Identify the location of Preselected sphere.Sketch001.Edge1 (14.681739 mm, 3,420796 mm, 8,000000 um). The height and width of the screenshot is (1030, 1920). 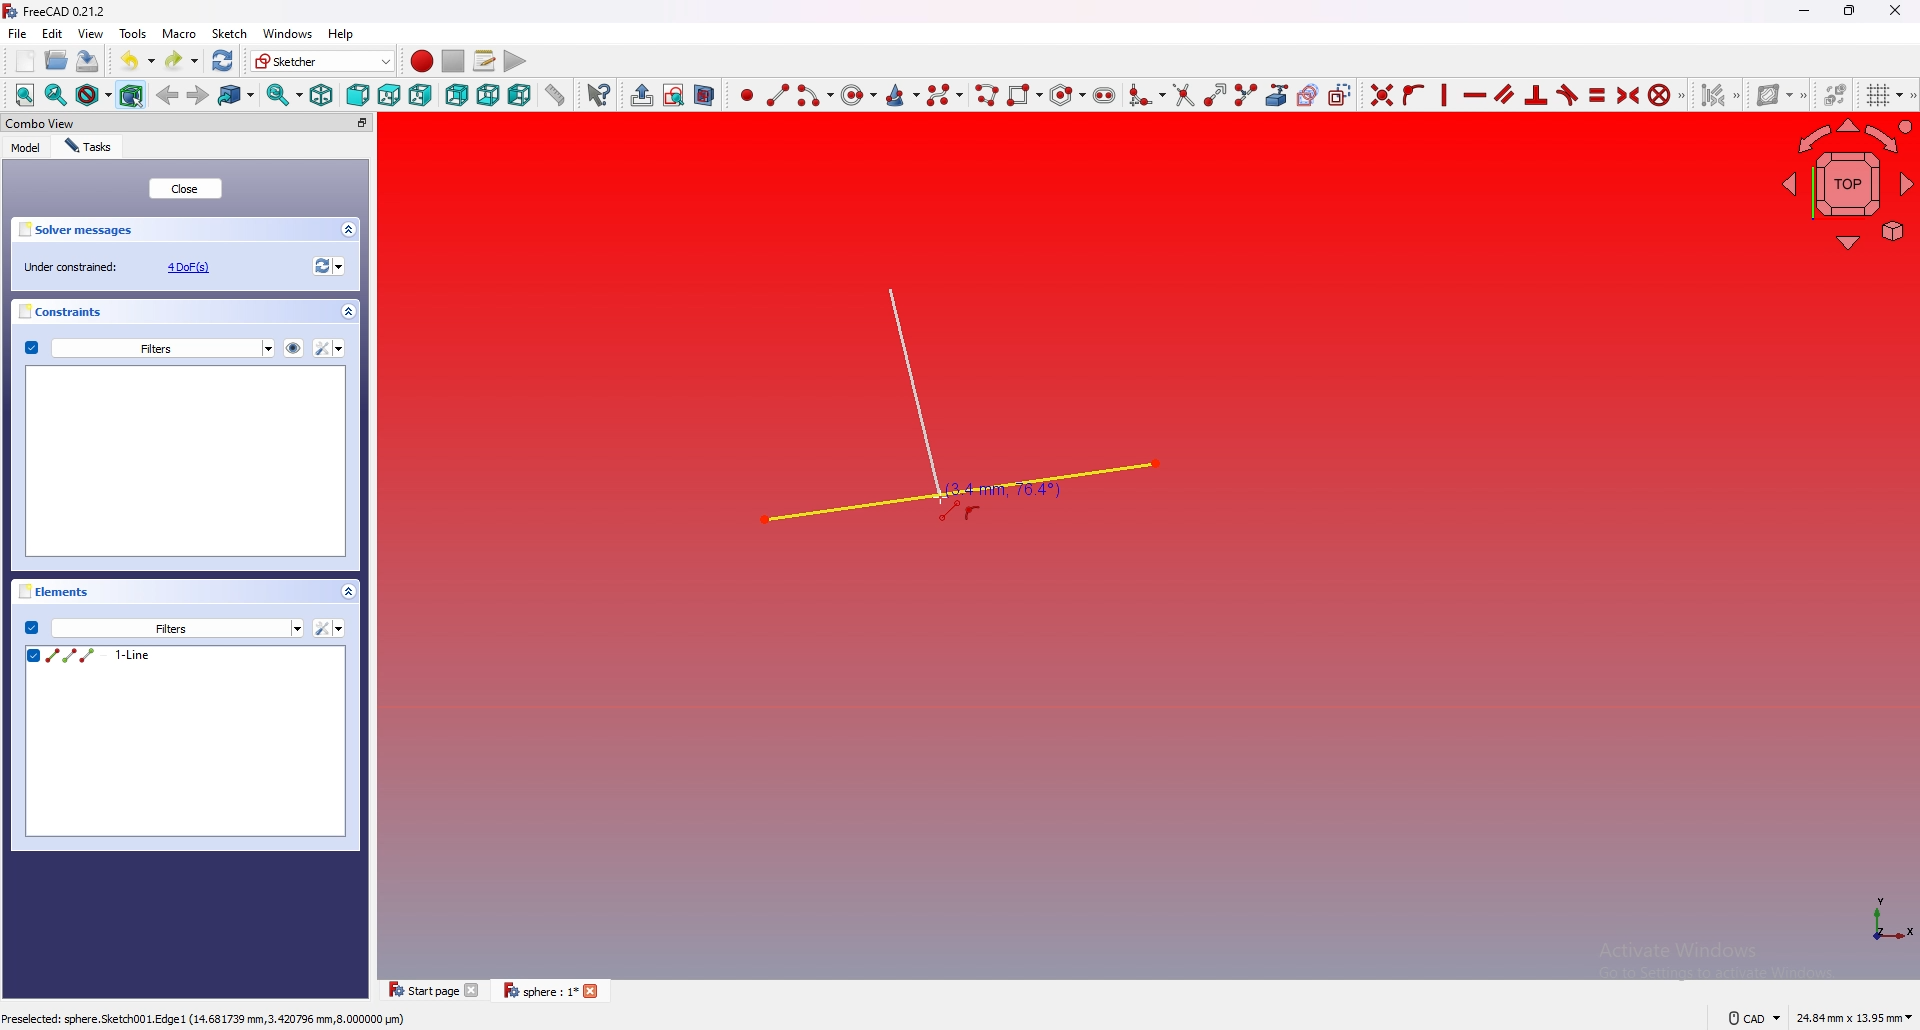
(206, 1021).